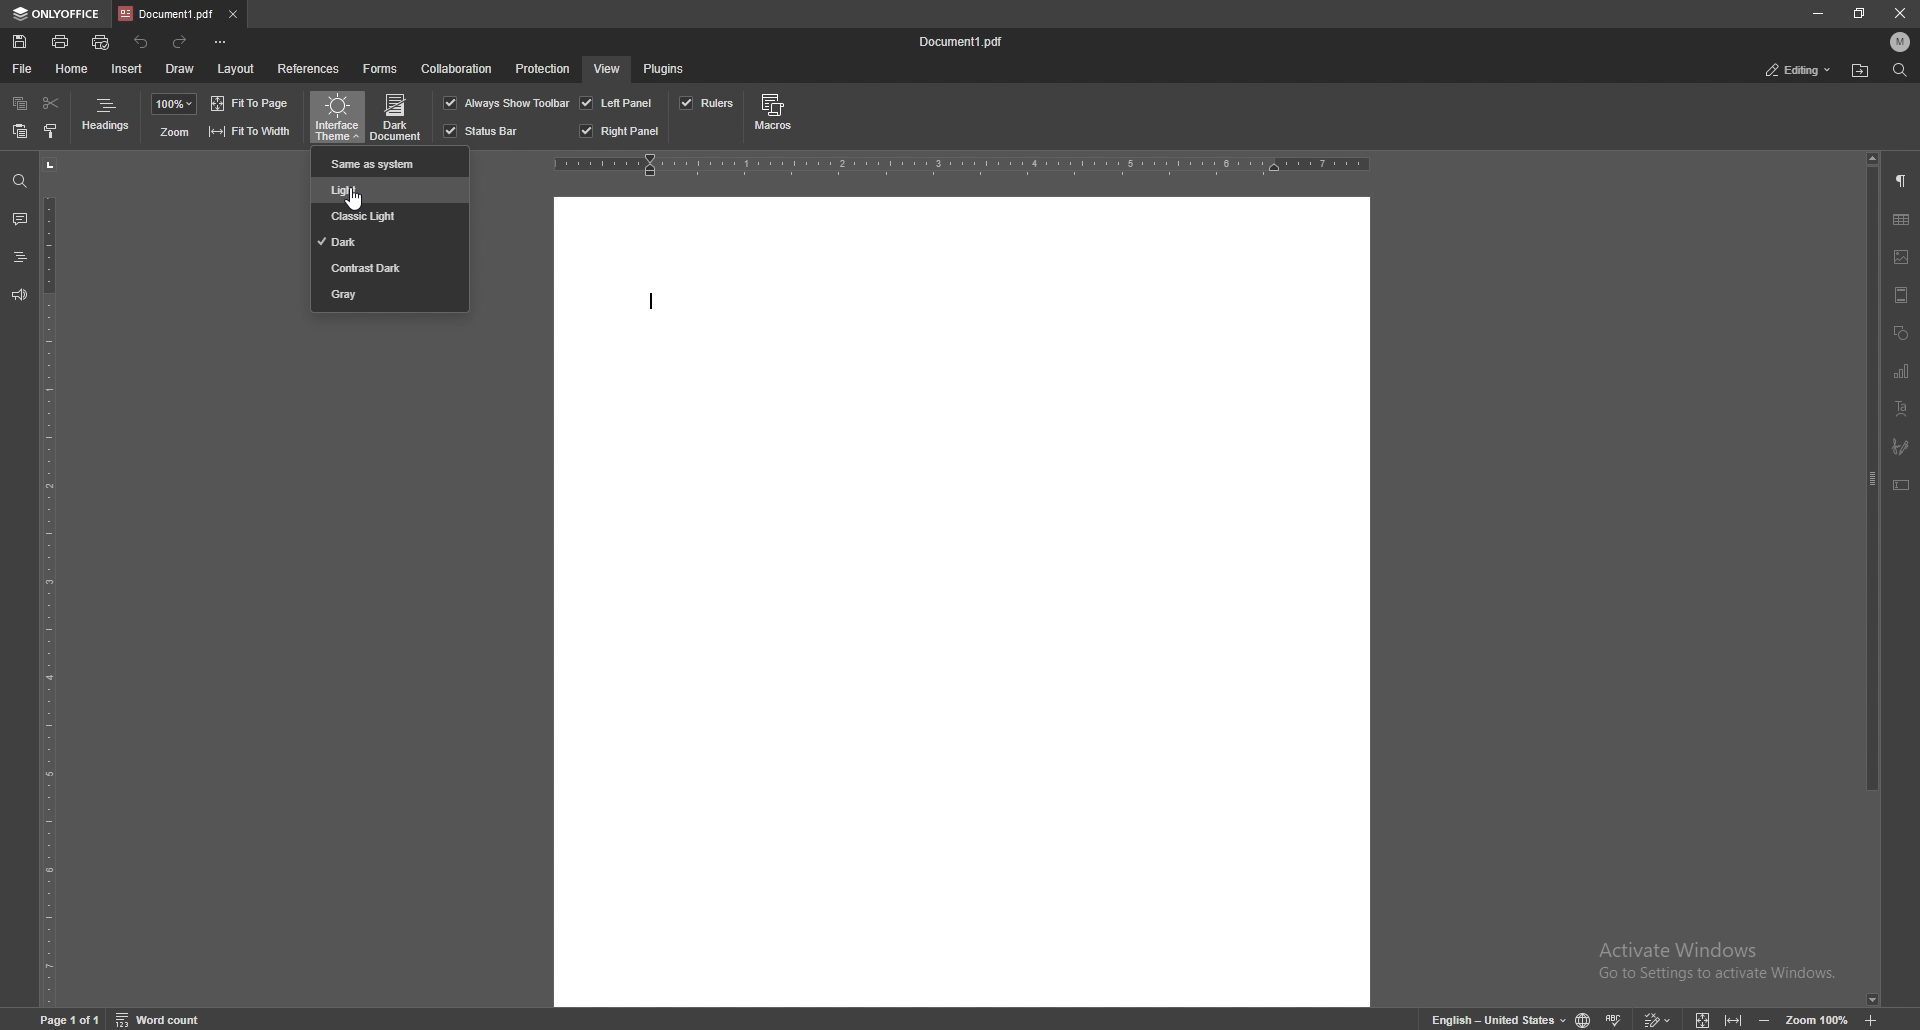 The height and width of the screenshot is (1030, 1920). Describe the element at coordinates (391, 190) in the screenshot. I see `light` at that location.